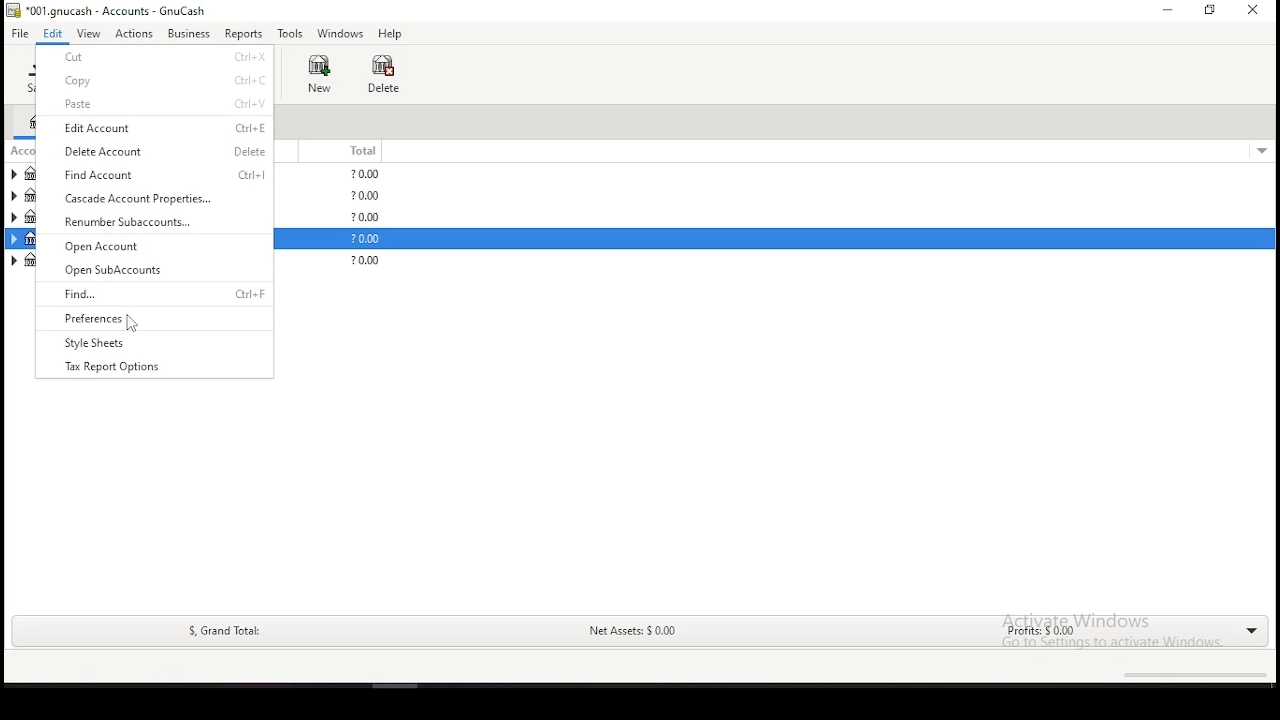  I want to click on edits, so click(54, 33).